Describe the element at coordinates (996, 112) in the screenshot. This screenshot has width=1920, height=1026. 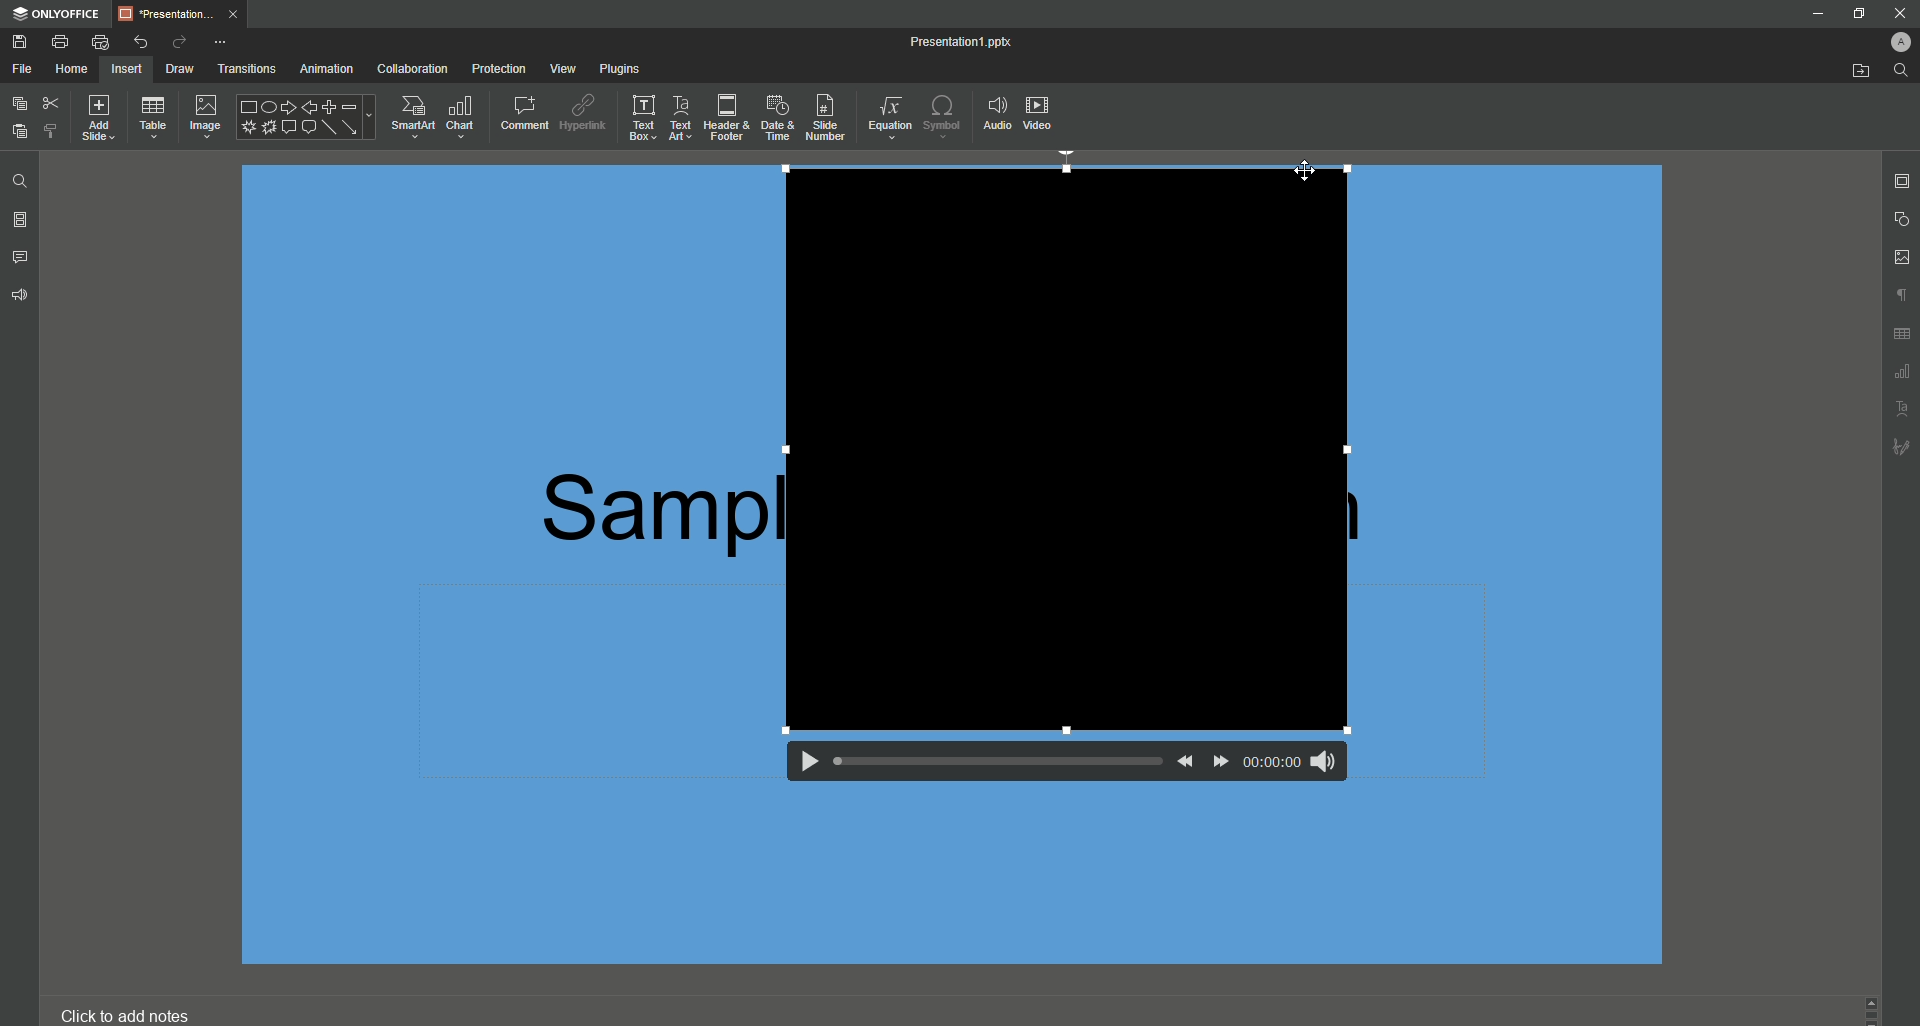
I see `Audio` at that location.